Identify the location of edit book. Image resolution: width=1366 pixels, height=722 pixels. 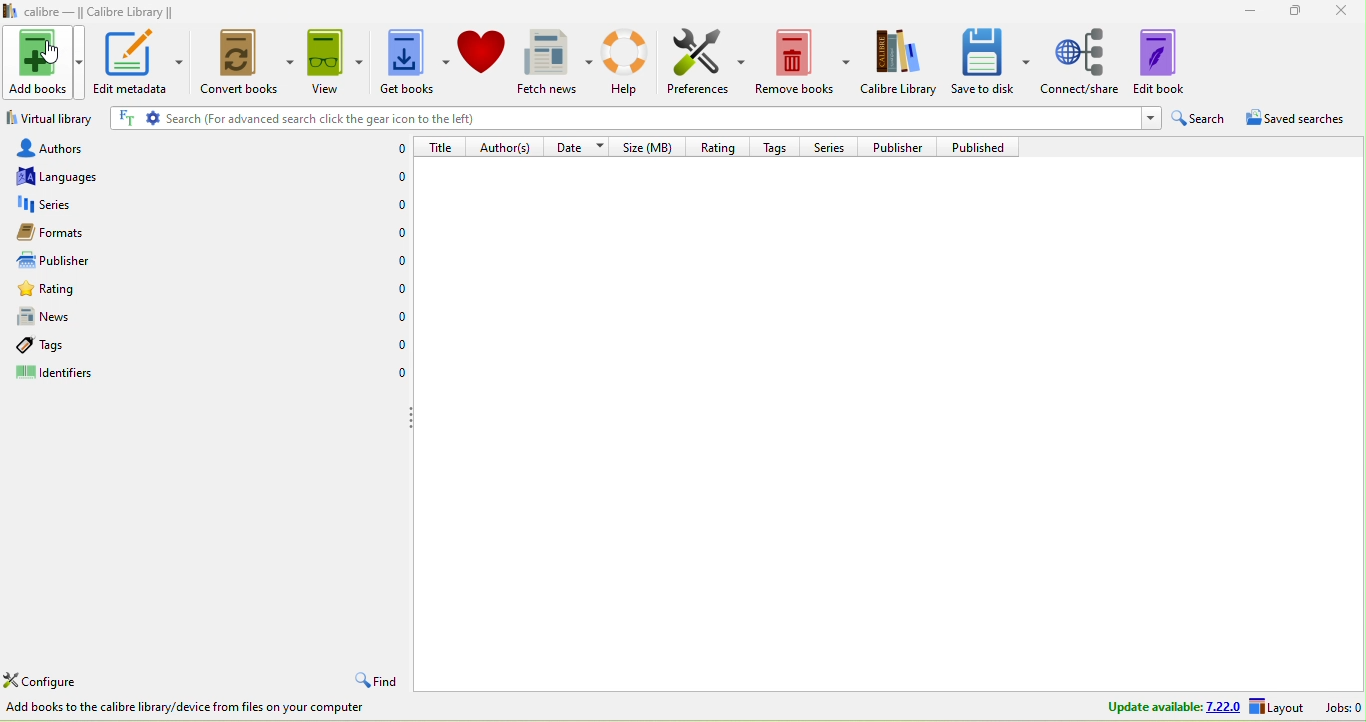
(1164, 63).